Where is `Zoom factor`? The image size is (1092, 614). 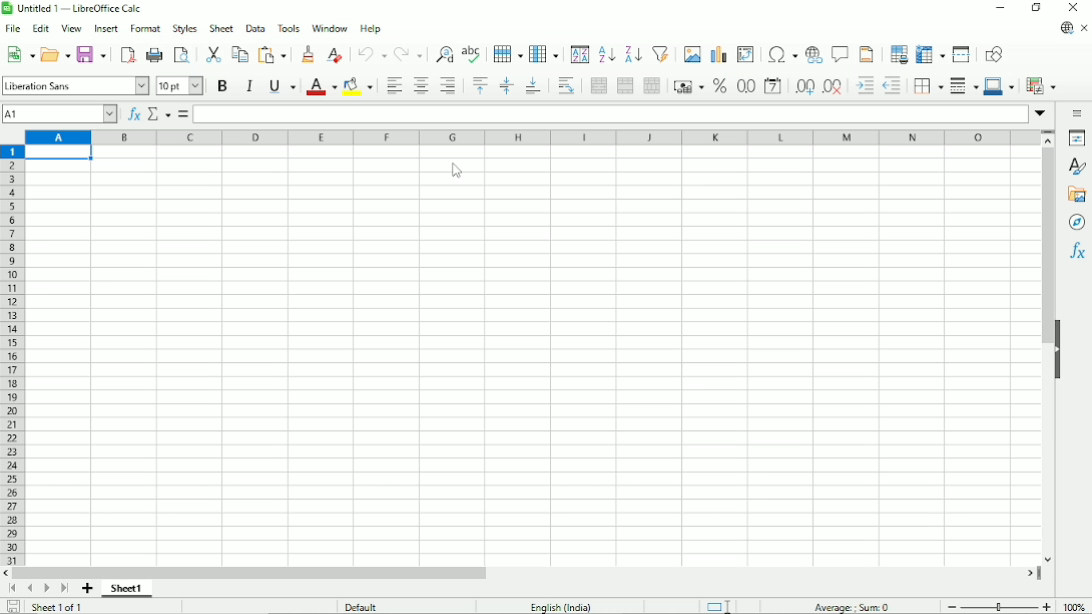 Zoom factor is located at coordinates (1077, 607).